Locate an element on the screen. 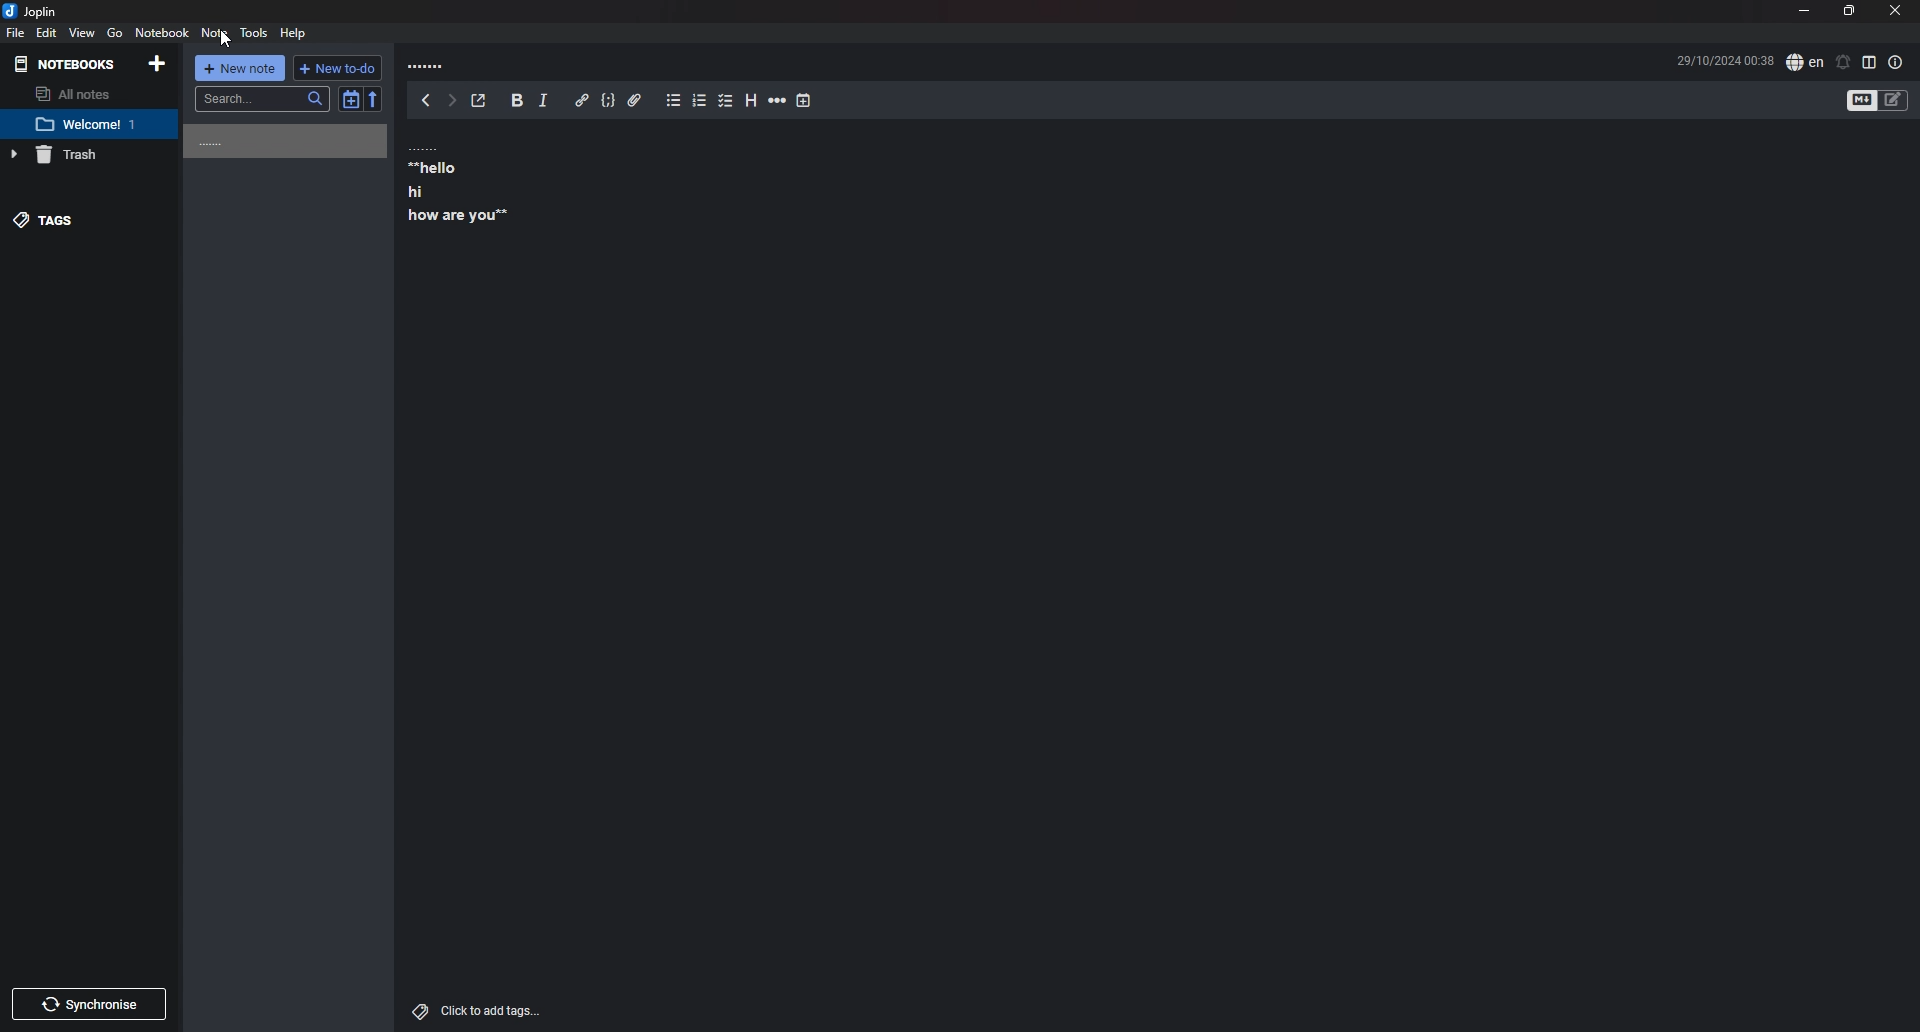 This screenshot has width=1920, height=1032. tags is located at coordinates (65, 223).